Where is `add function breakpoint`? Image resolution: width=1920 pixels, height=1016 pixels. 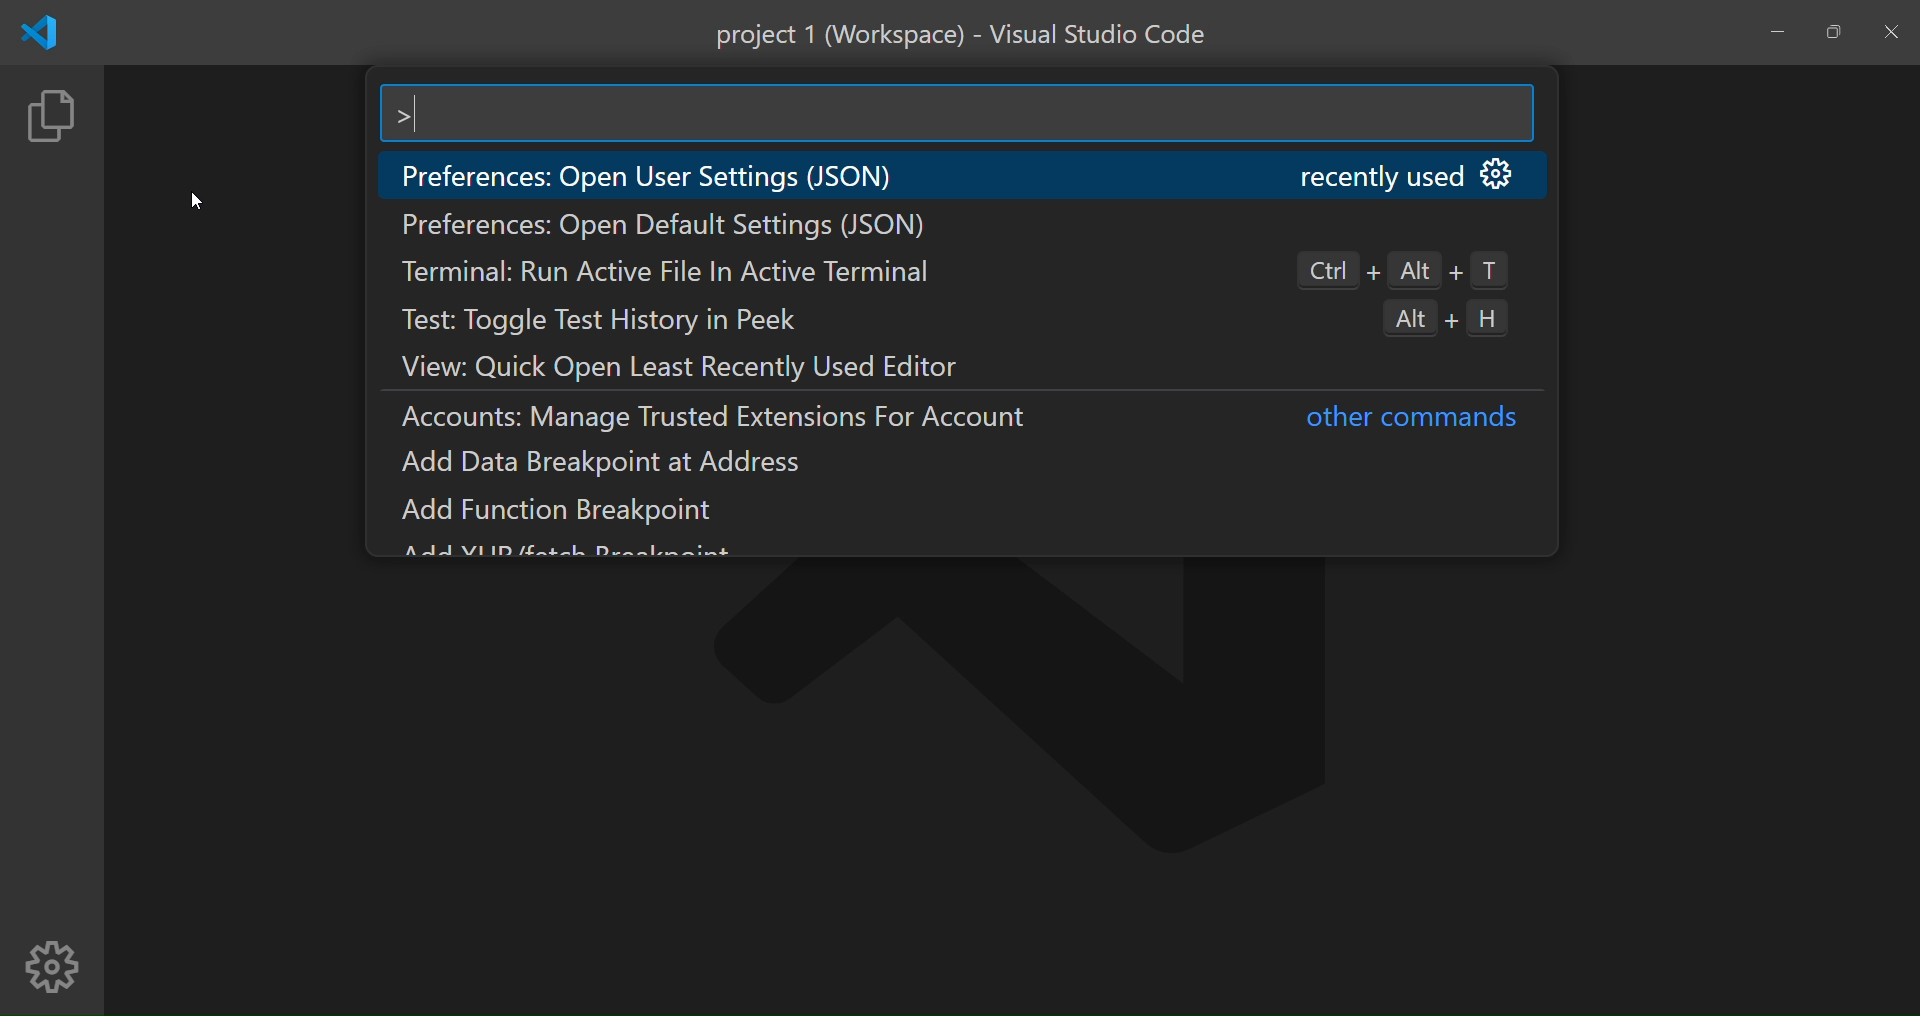 add function breakpoint is located at coordinates (575, 511).